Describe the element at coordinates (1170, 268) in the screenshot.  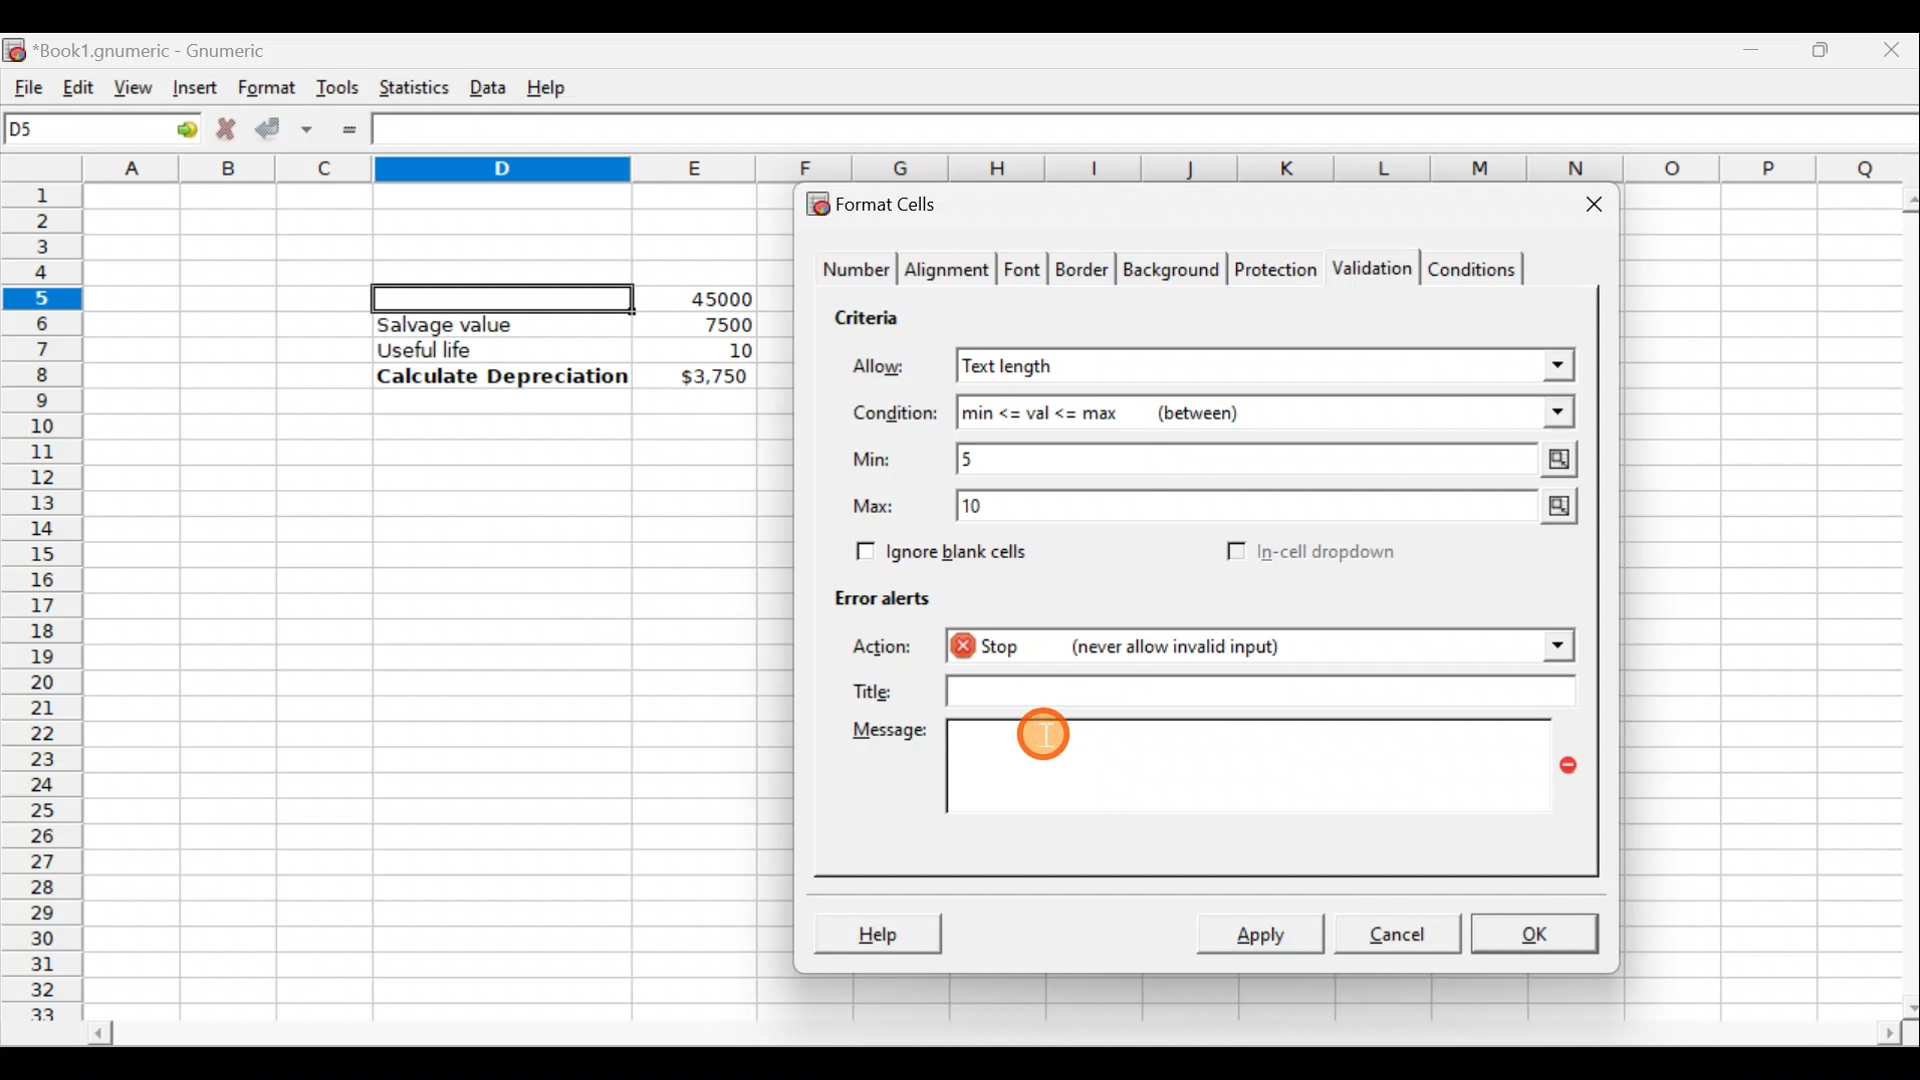
I see `Background` at that location.